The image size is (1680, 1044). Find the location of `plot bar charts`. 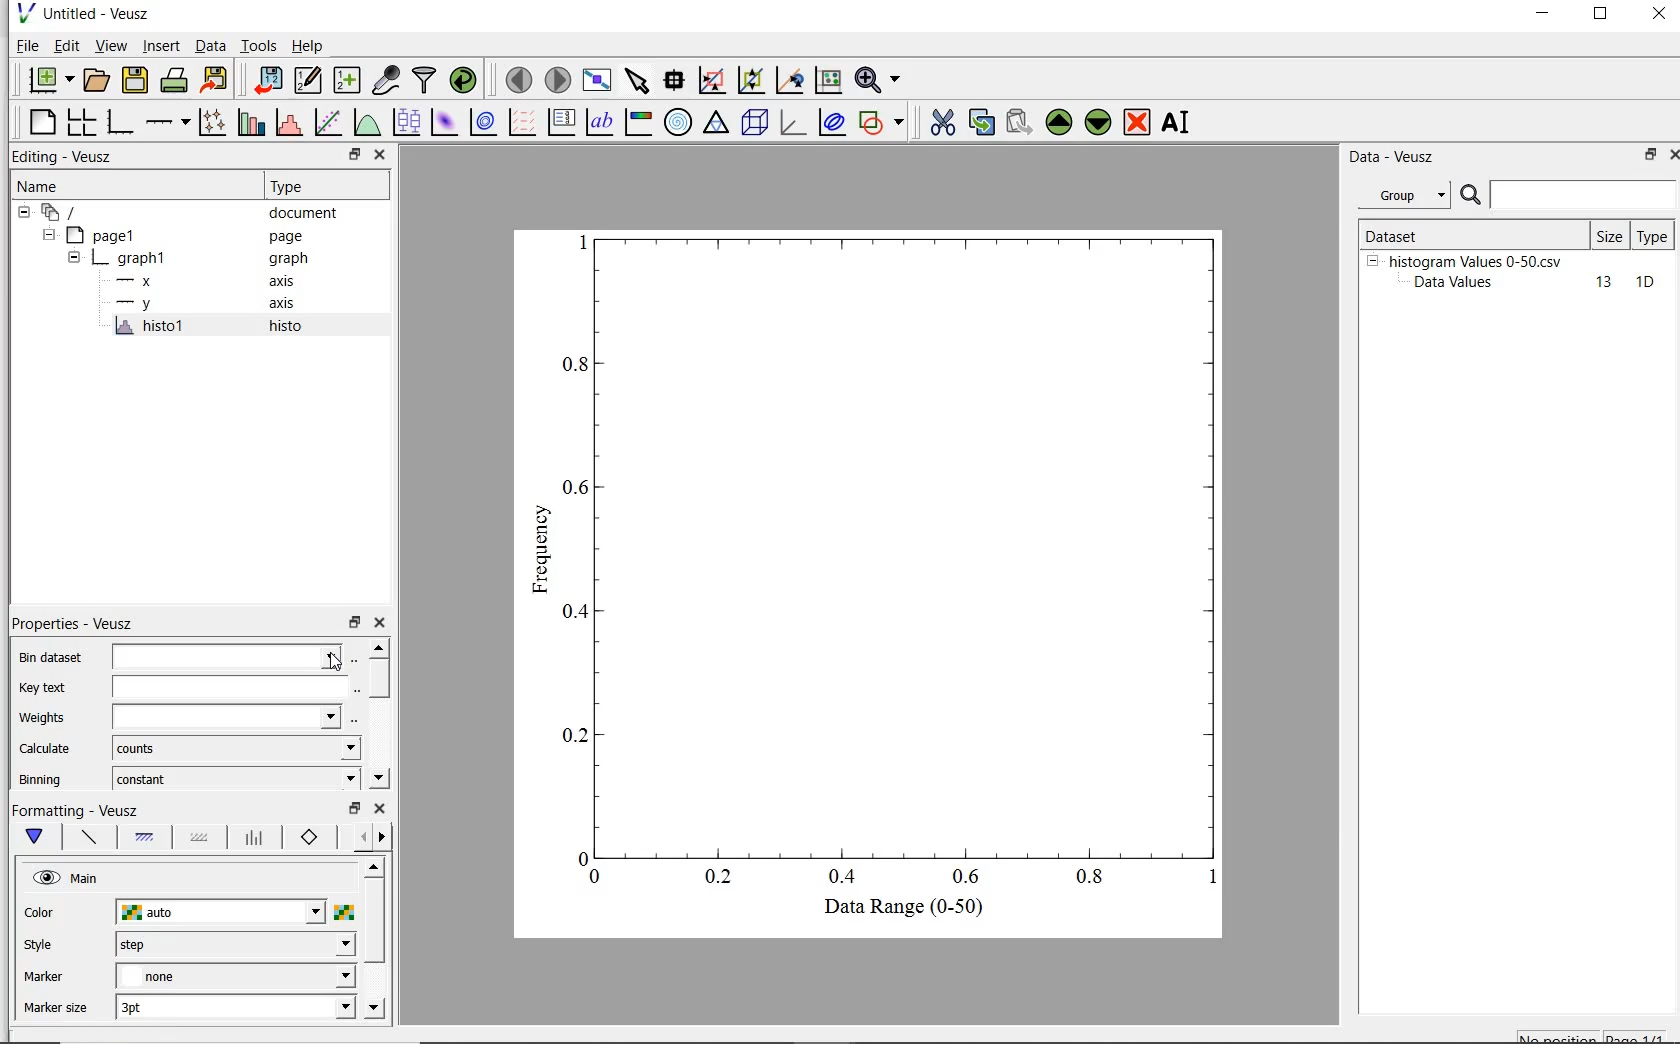

plot bar charts is located at coordinates (251, 121).